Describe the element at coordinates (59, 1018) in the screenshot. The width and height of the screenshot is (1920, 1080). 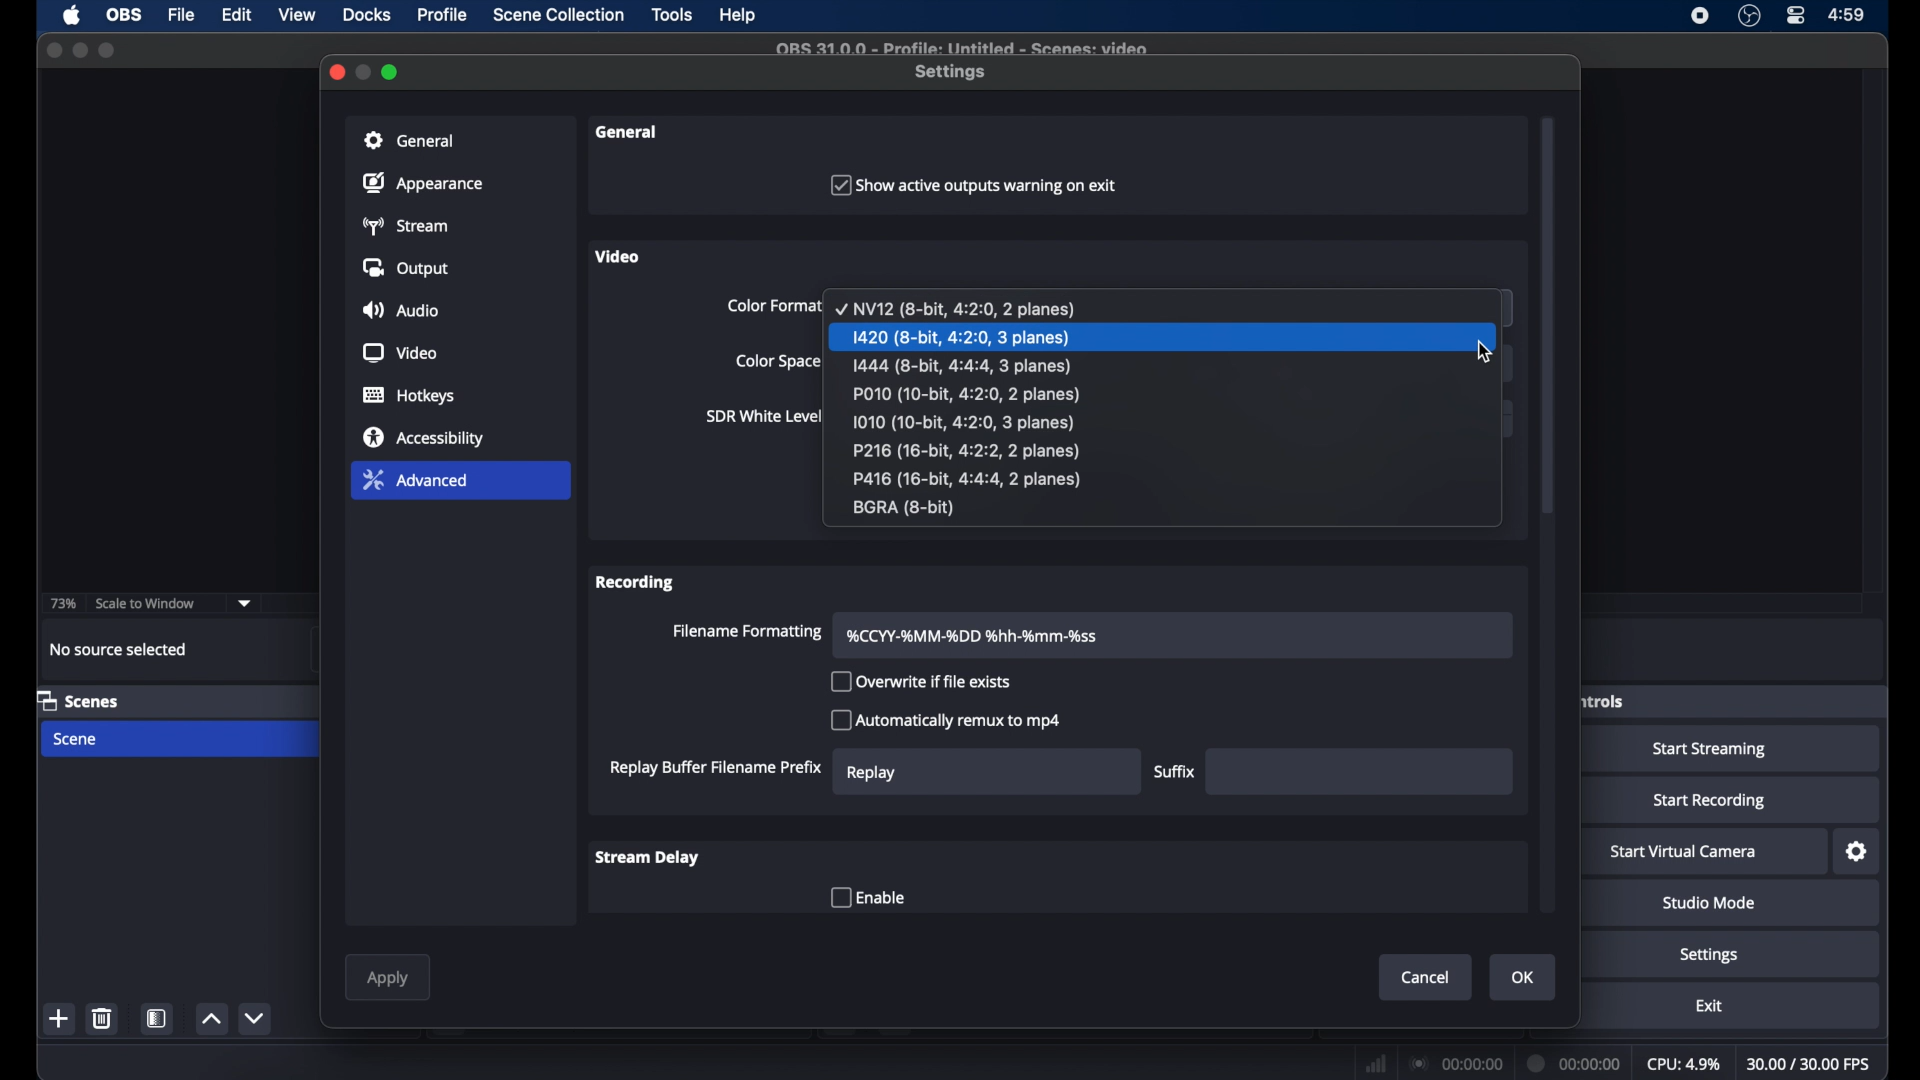
I see `add` at that location.